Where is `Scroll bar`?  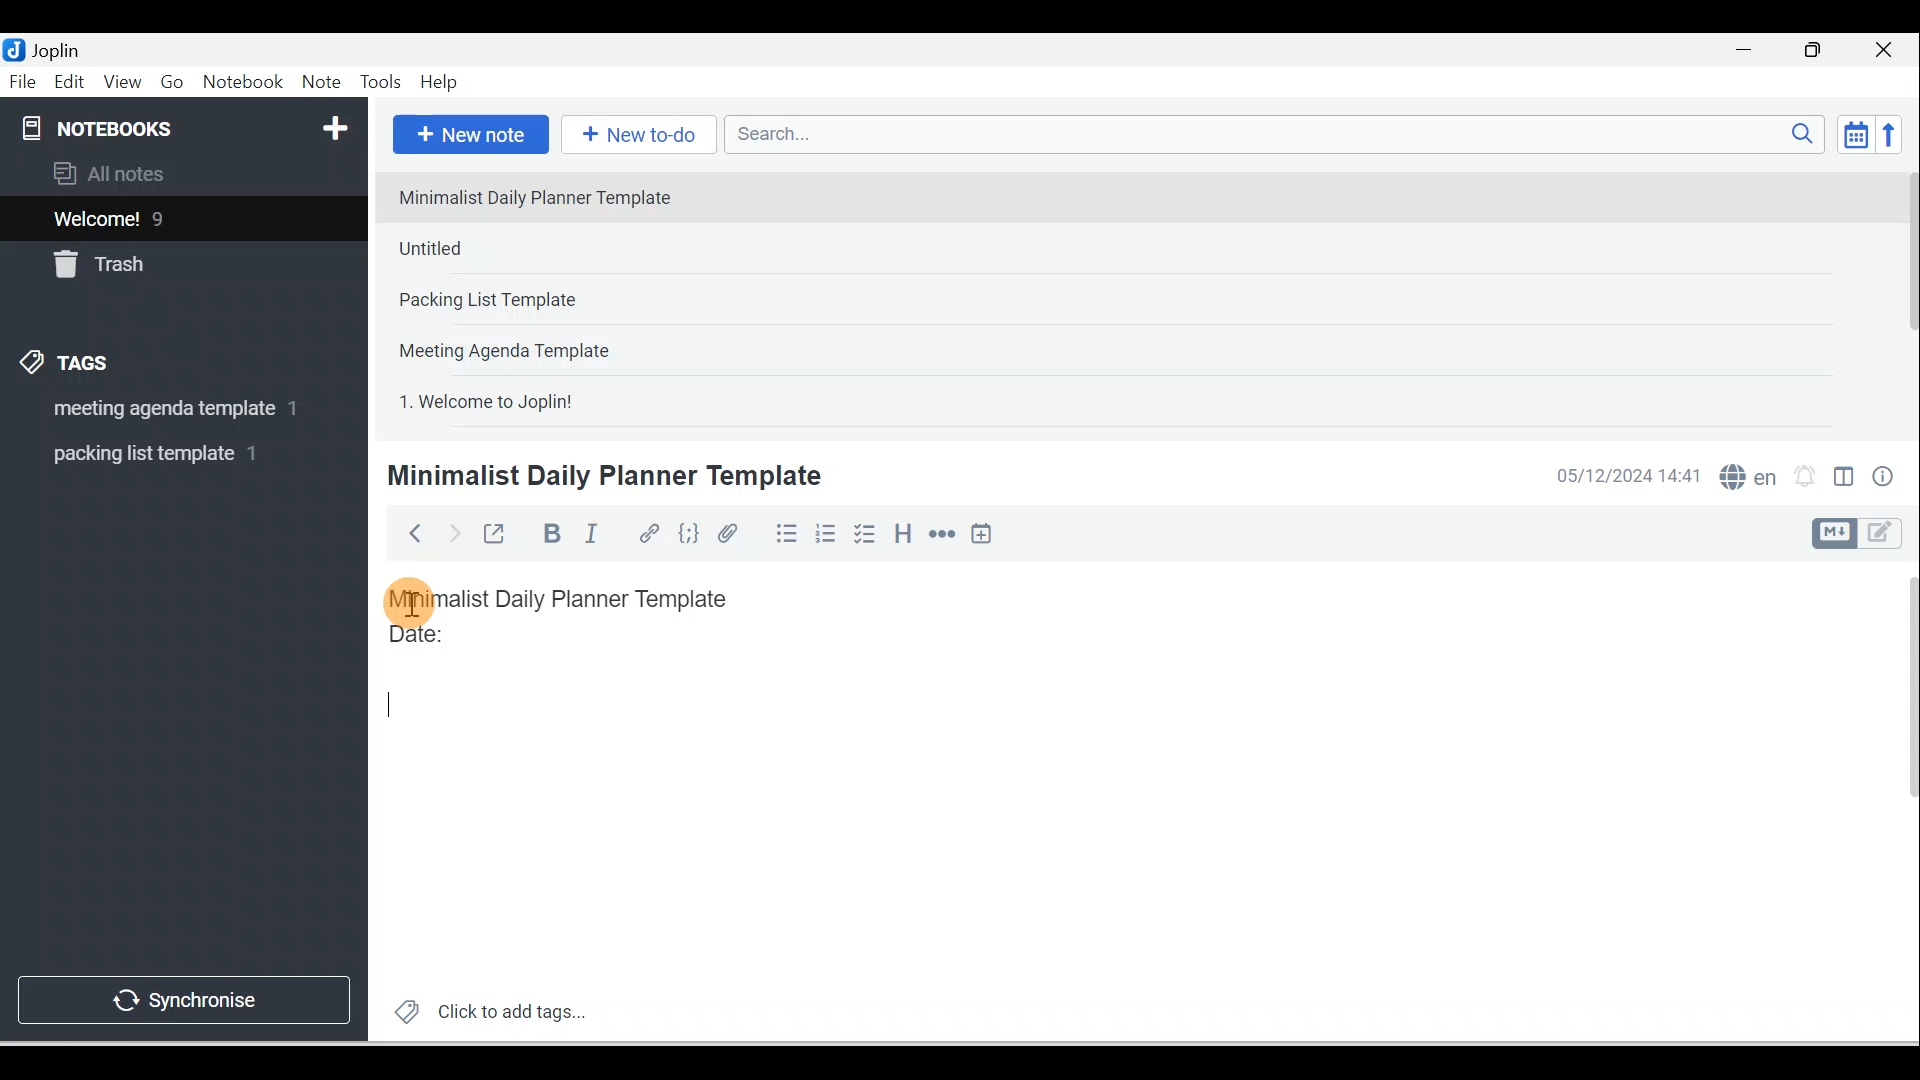 Scroll bar is located at coordinates (1904, 296).